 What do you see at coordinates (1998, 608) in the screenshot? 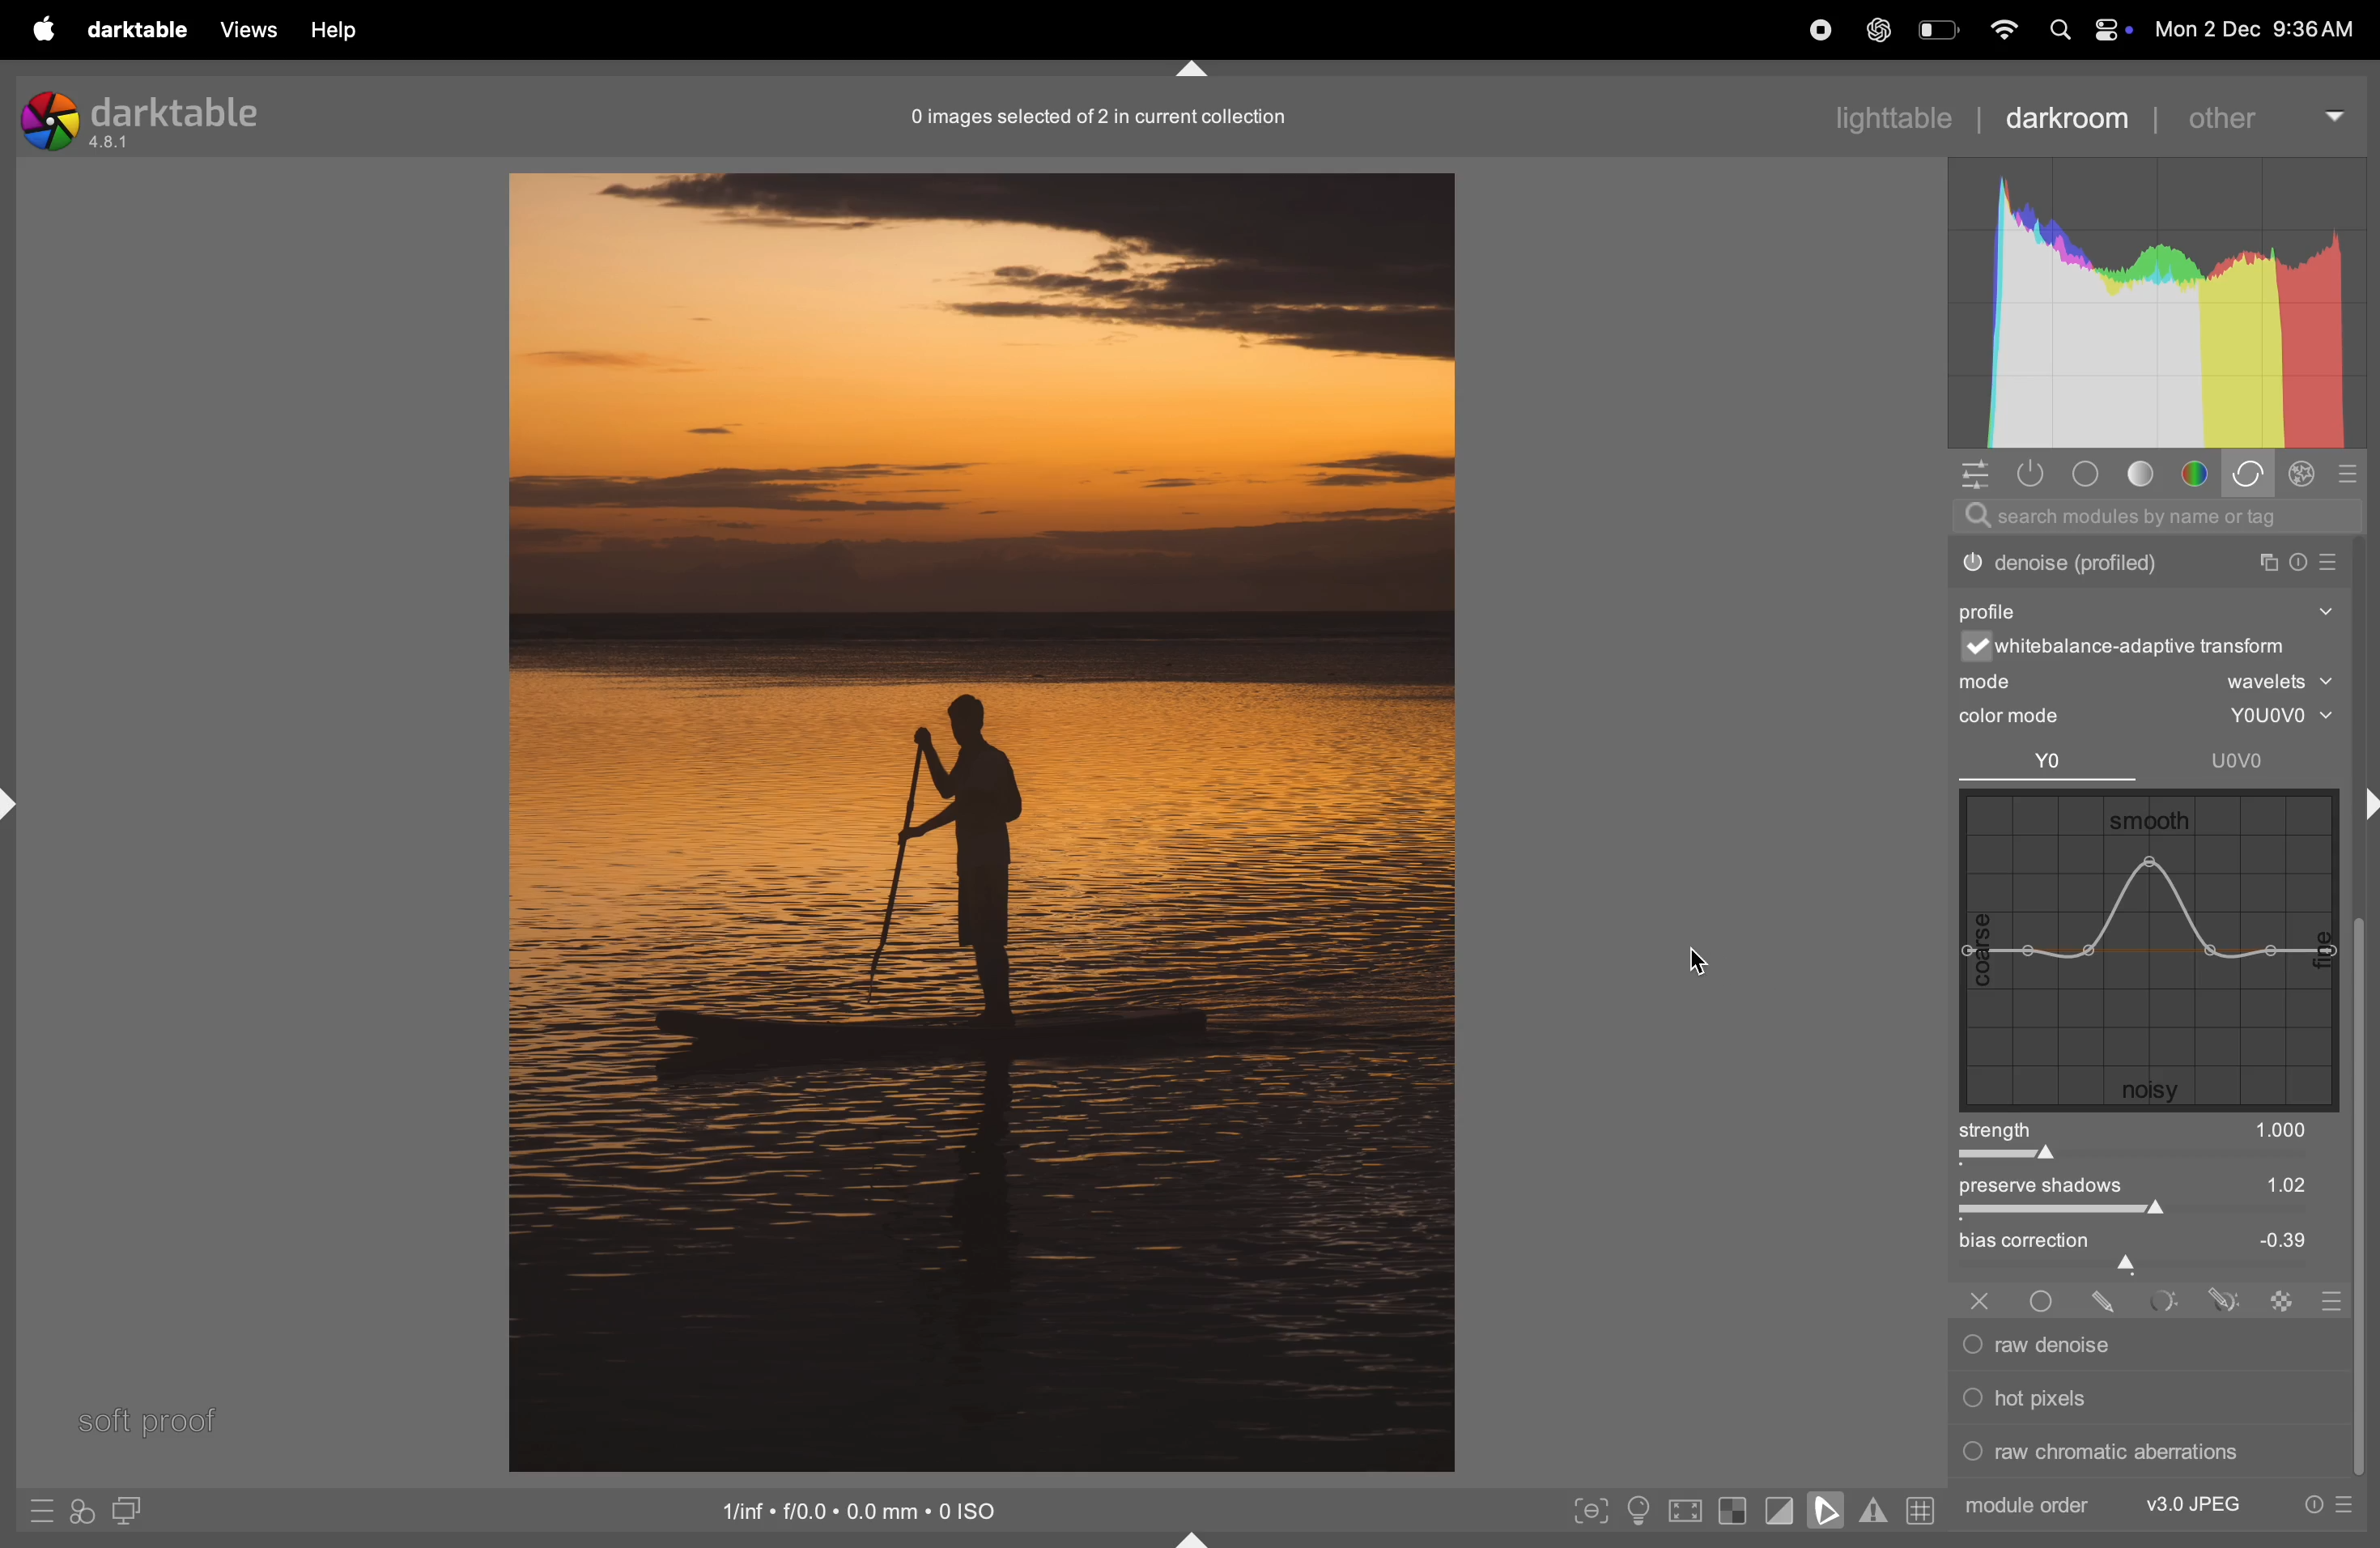
I see `profile` at bounding box center [1998, 608].